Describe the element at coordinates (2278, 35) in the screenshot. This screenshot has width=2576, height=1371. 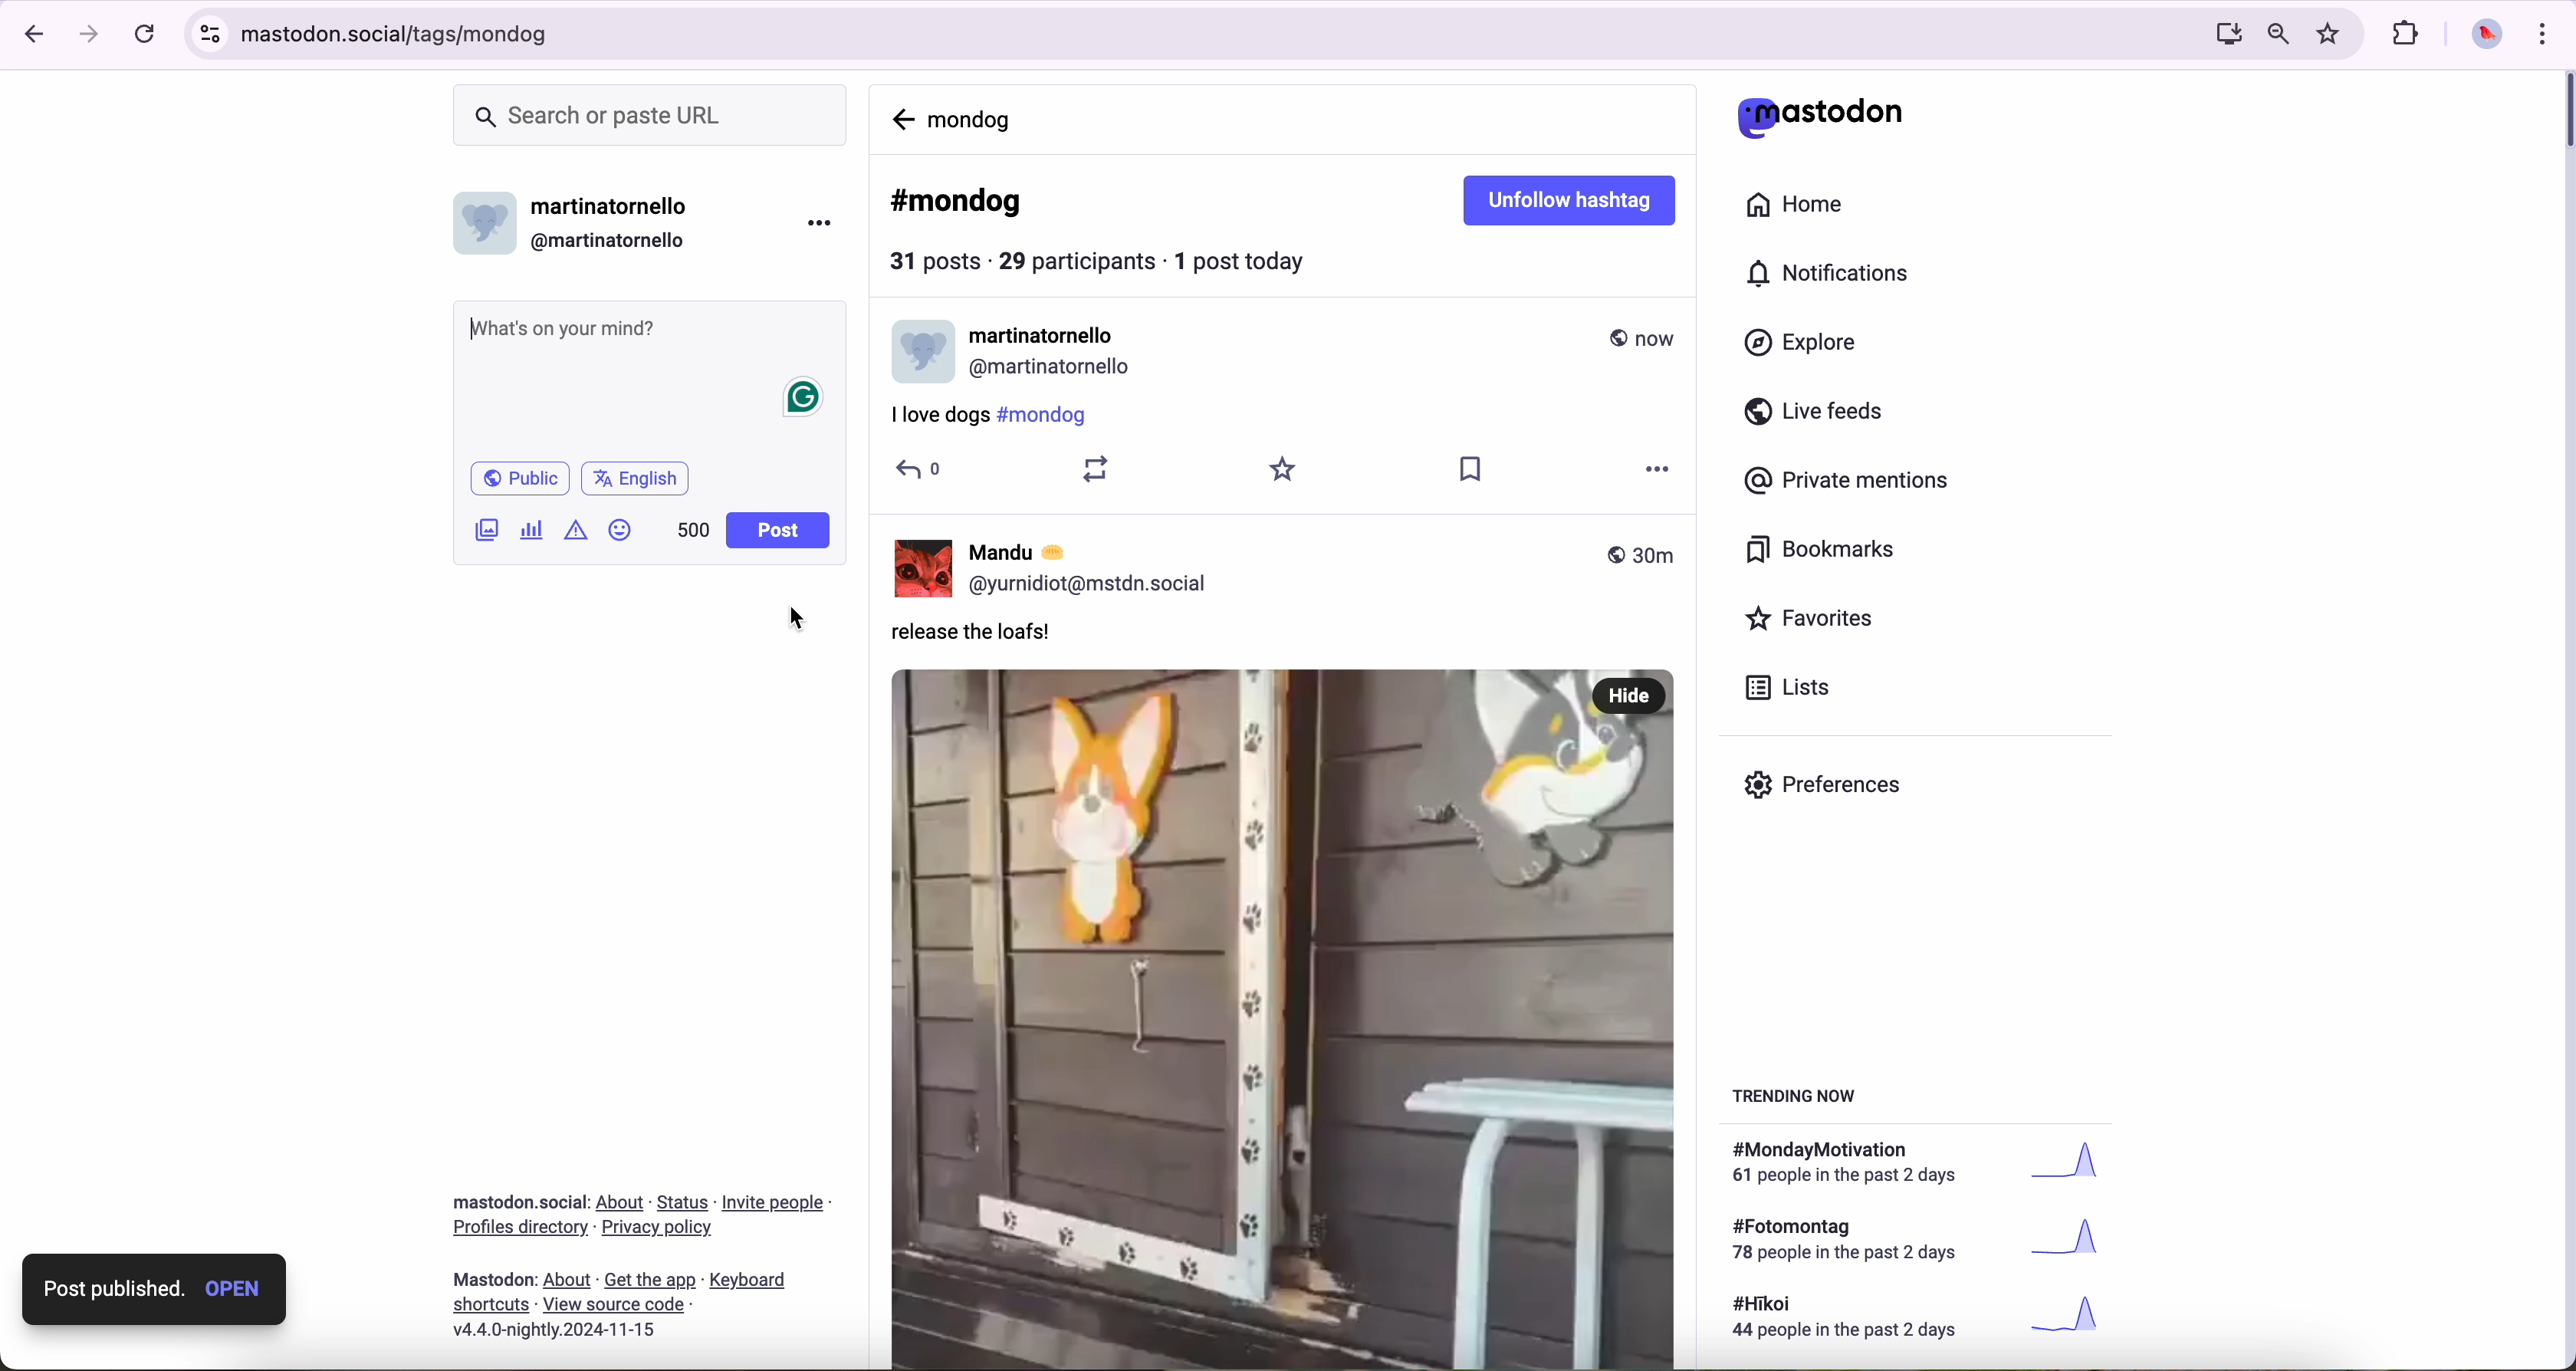
I see `zoom` at that location.